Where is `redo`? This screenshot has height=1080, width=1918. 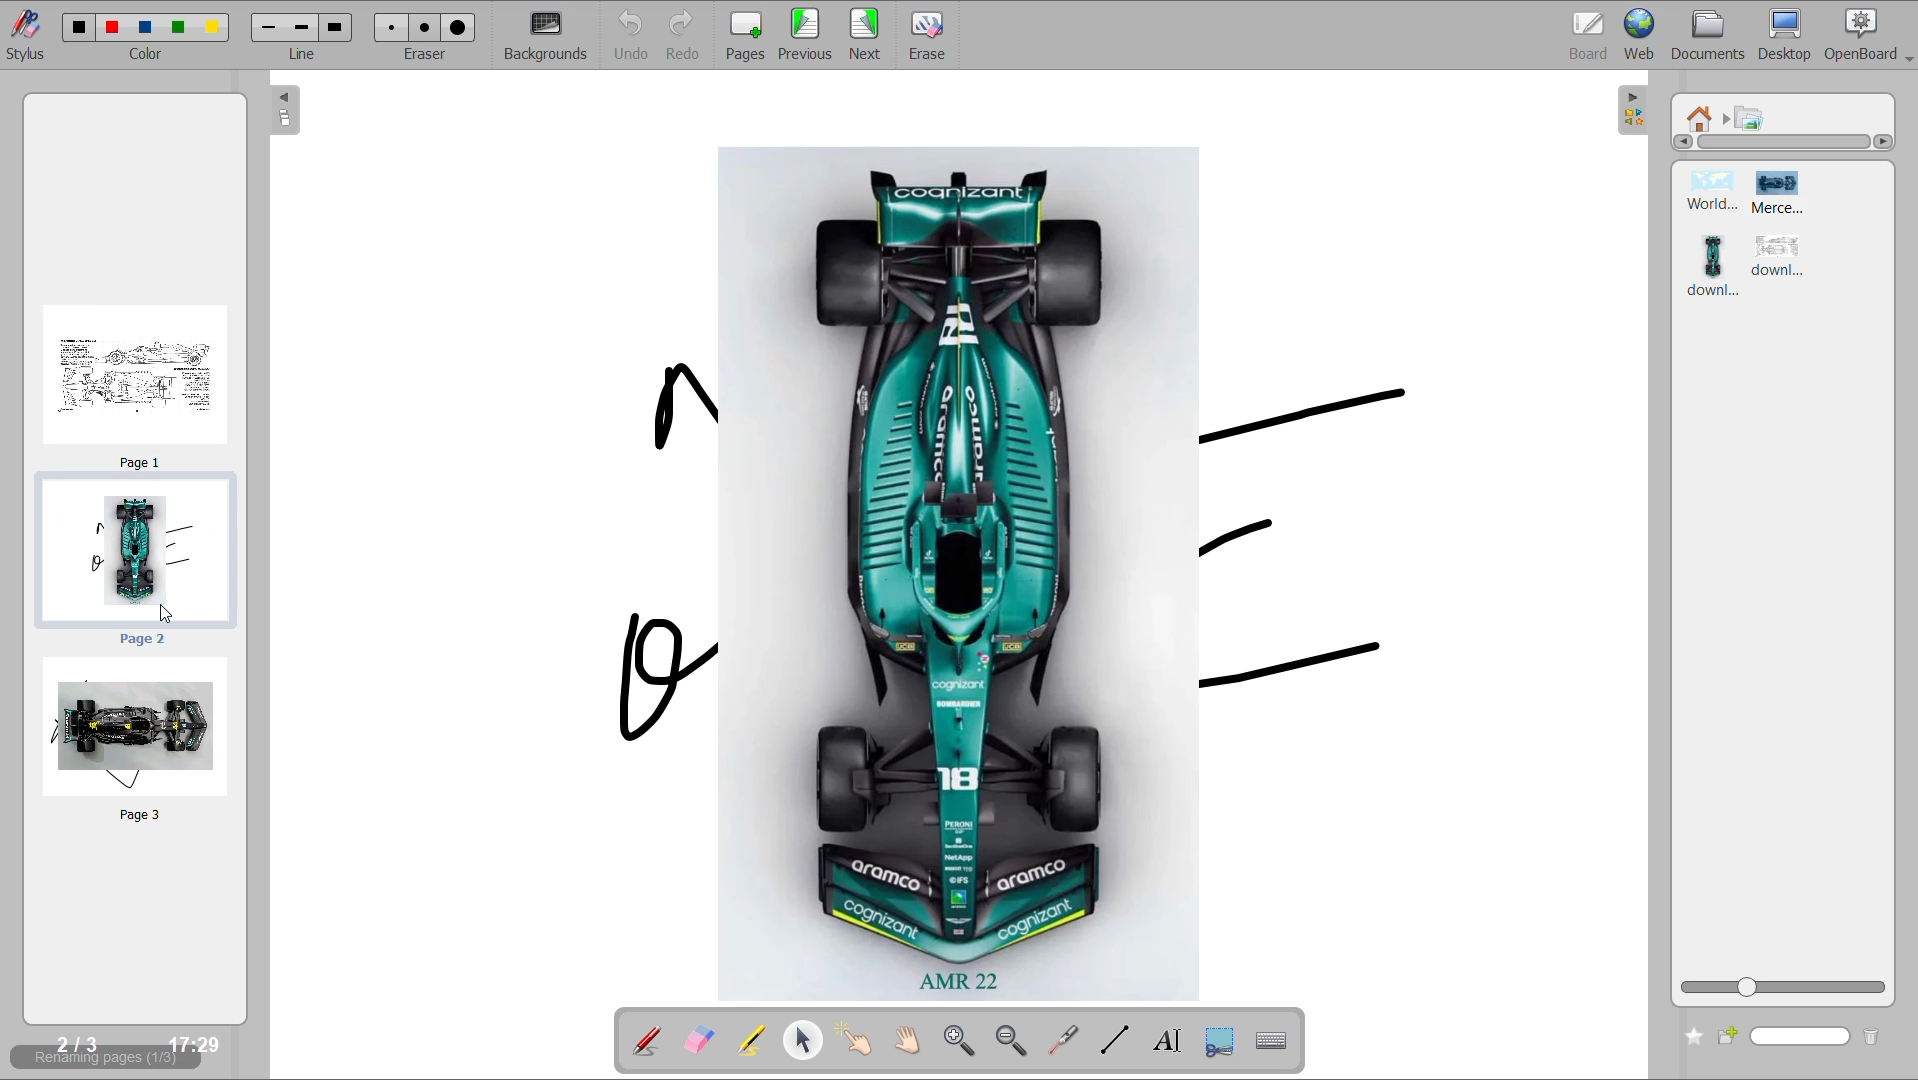
redo is located at coordinates (688, 35).